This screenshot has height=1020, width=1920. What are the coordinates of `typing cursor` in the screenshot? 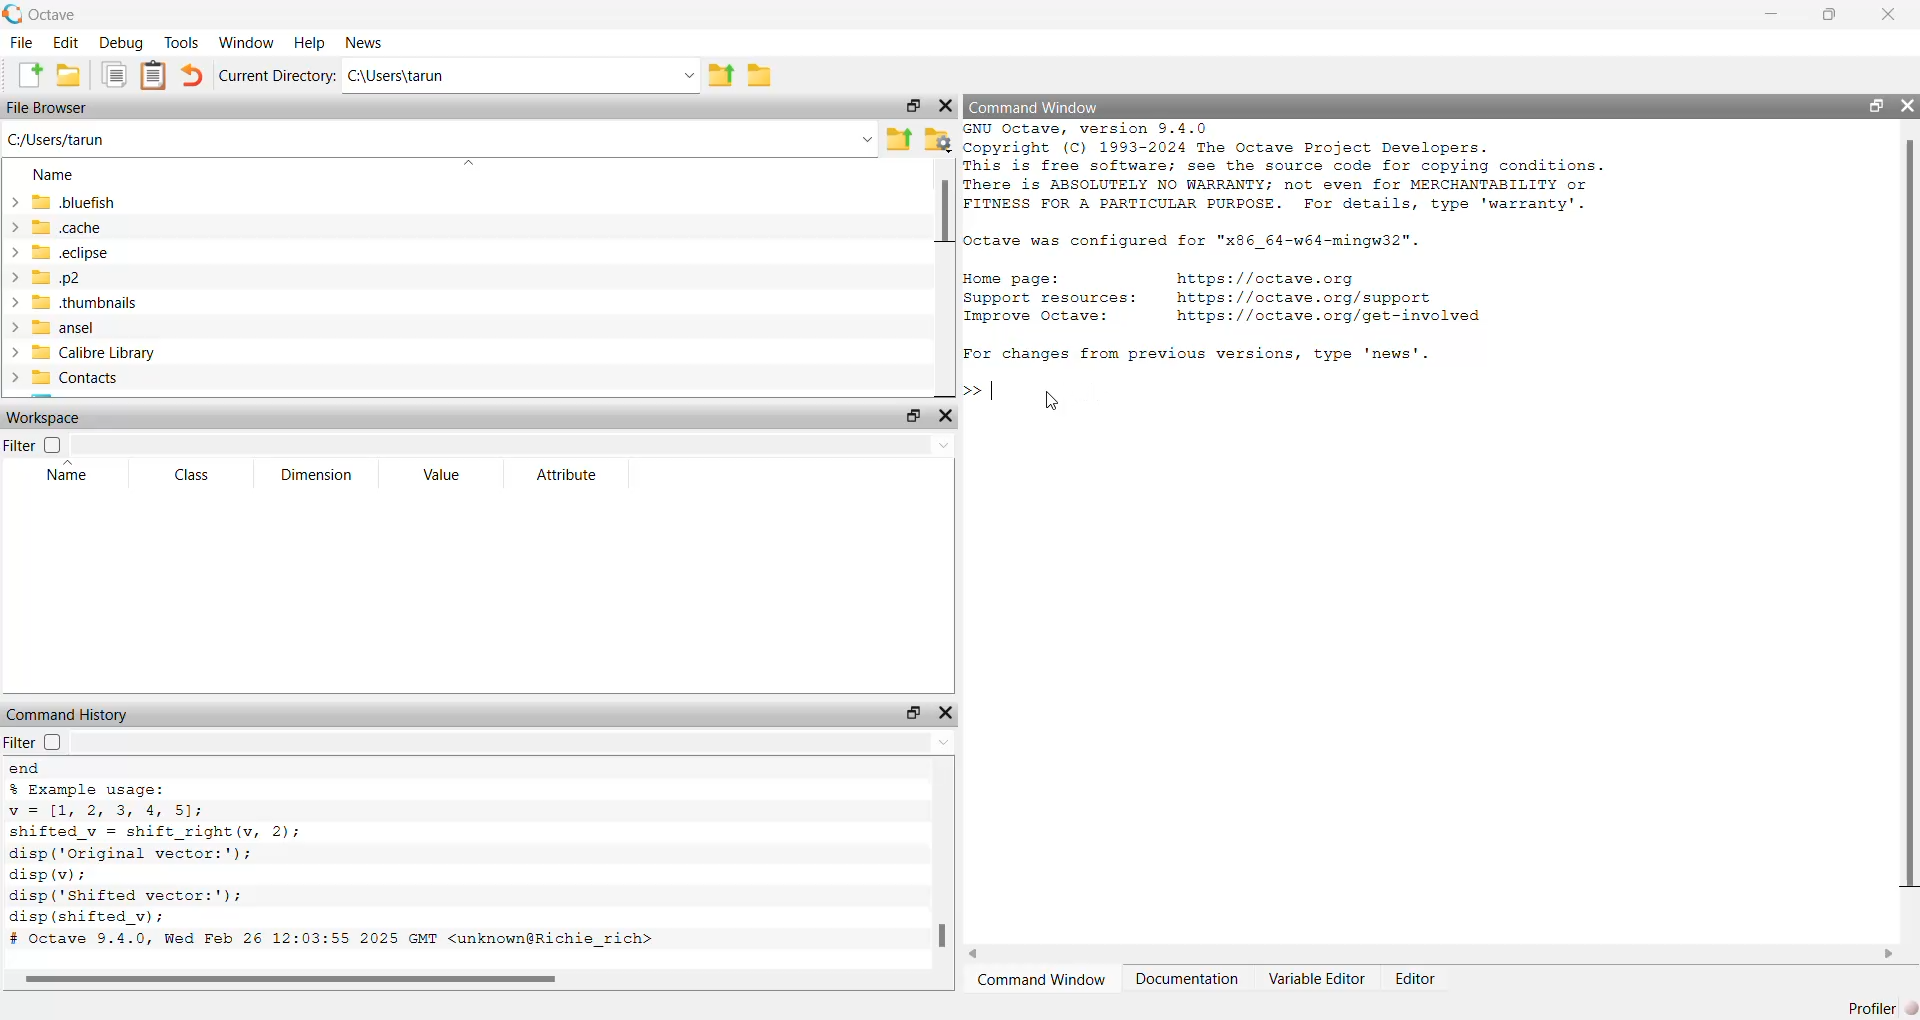 It's located at (995, 388).